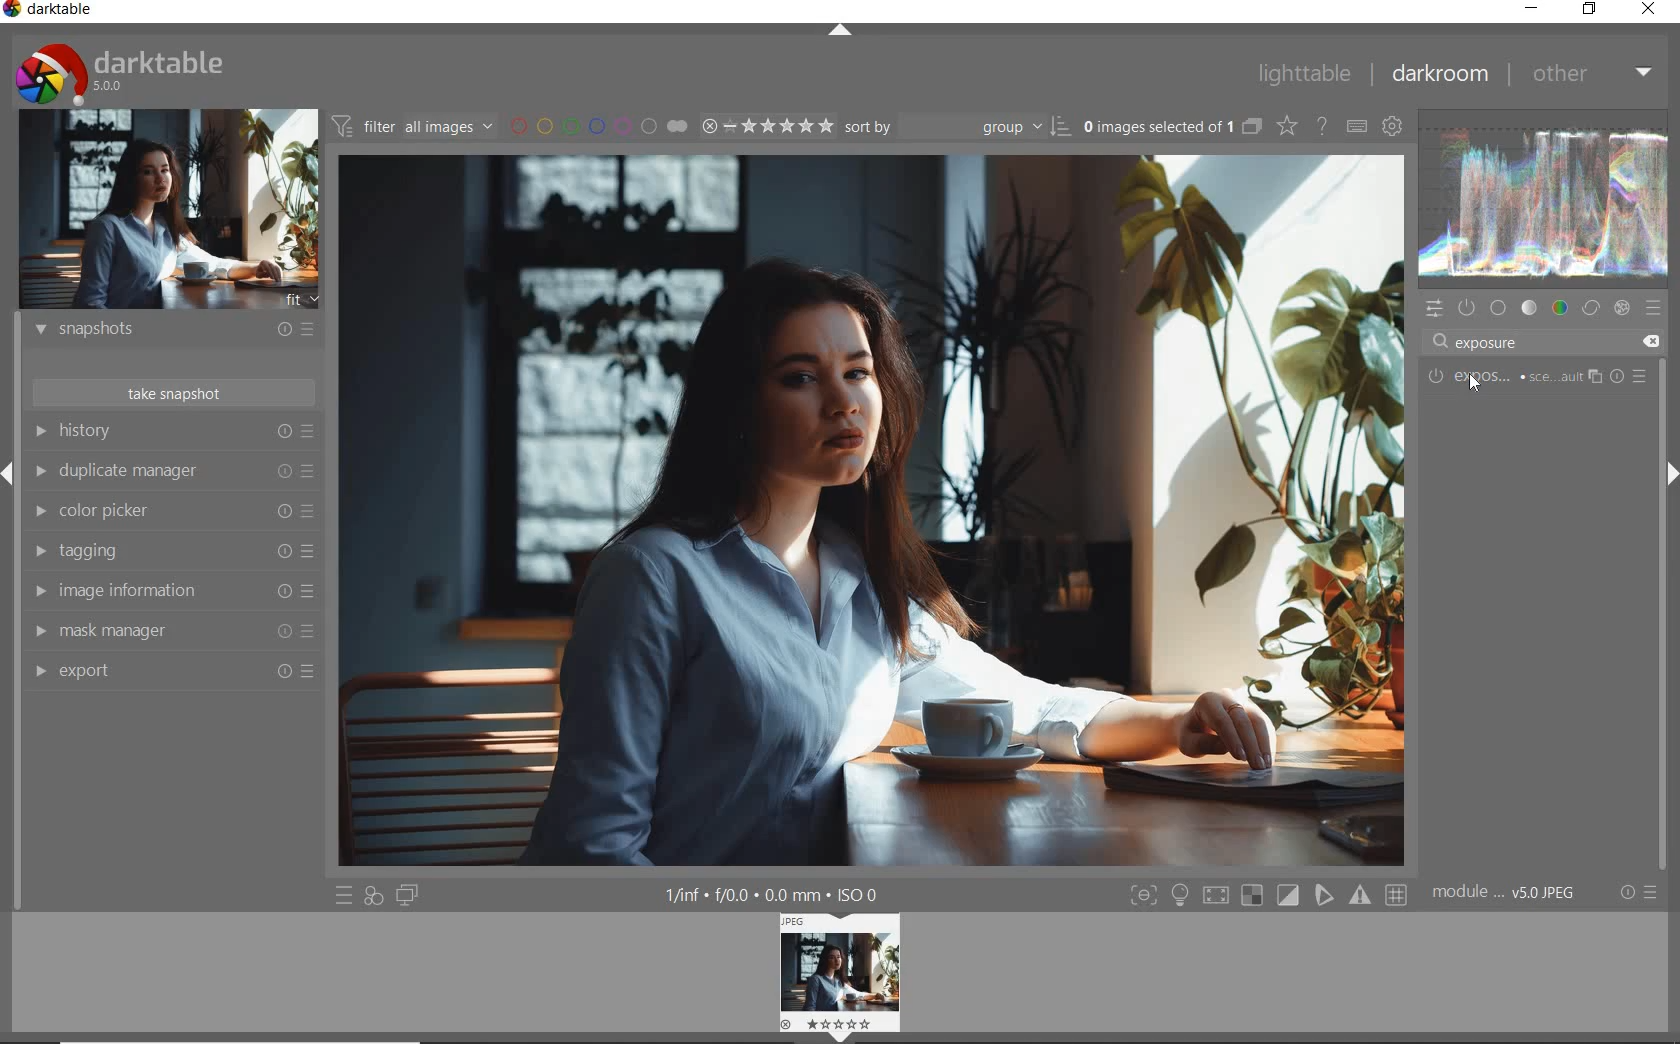 Image resolution: width=1680 pixels, height=1044 pixels. I want to click on exposure, so click(1489, 341).